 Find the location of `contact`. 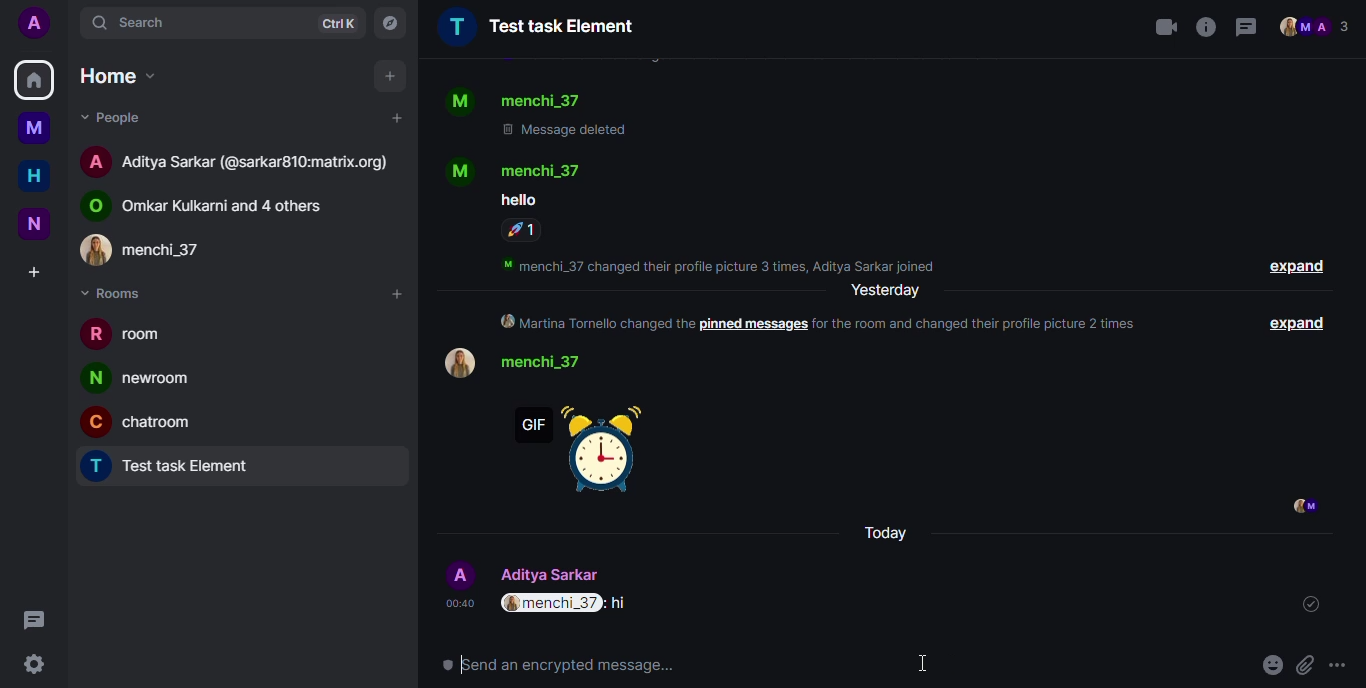

contact is located at coordinates (518, 96).